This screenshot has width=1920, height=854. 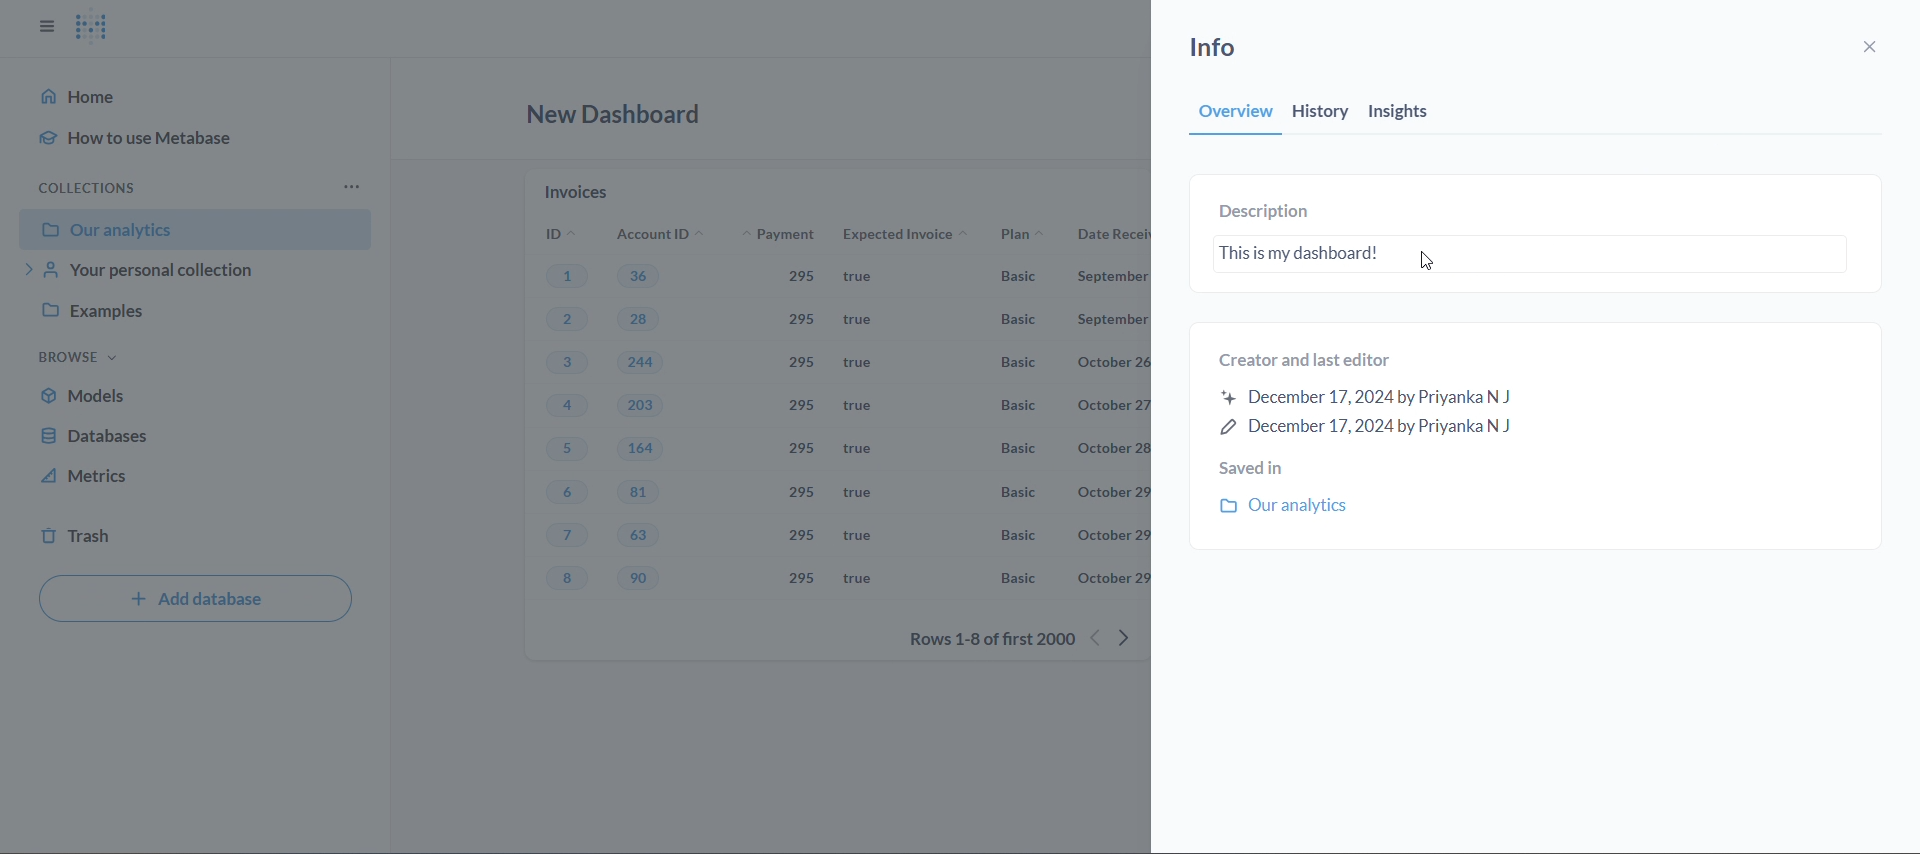 What do you see at coordinates (855, 535) in the screenshot?
I see `true` at bounding box center [855, 535].